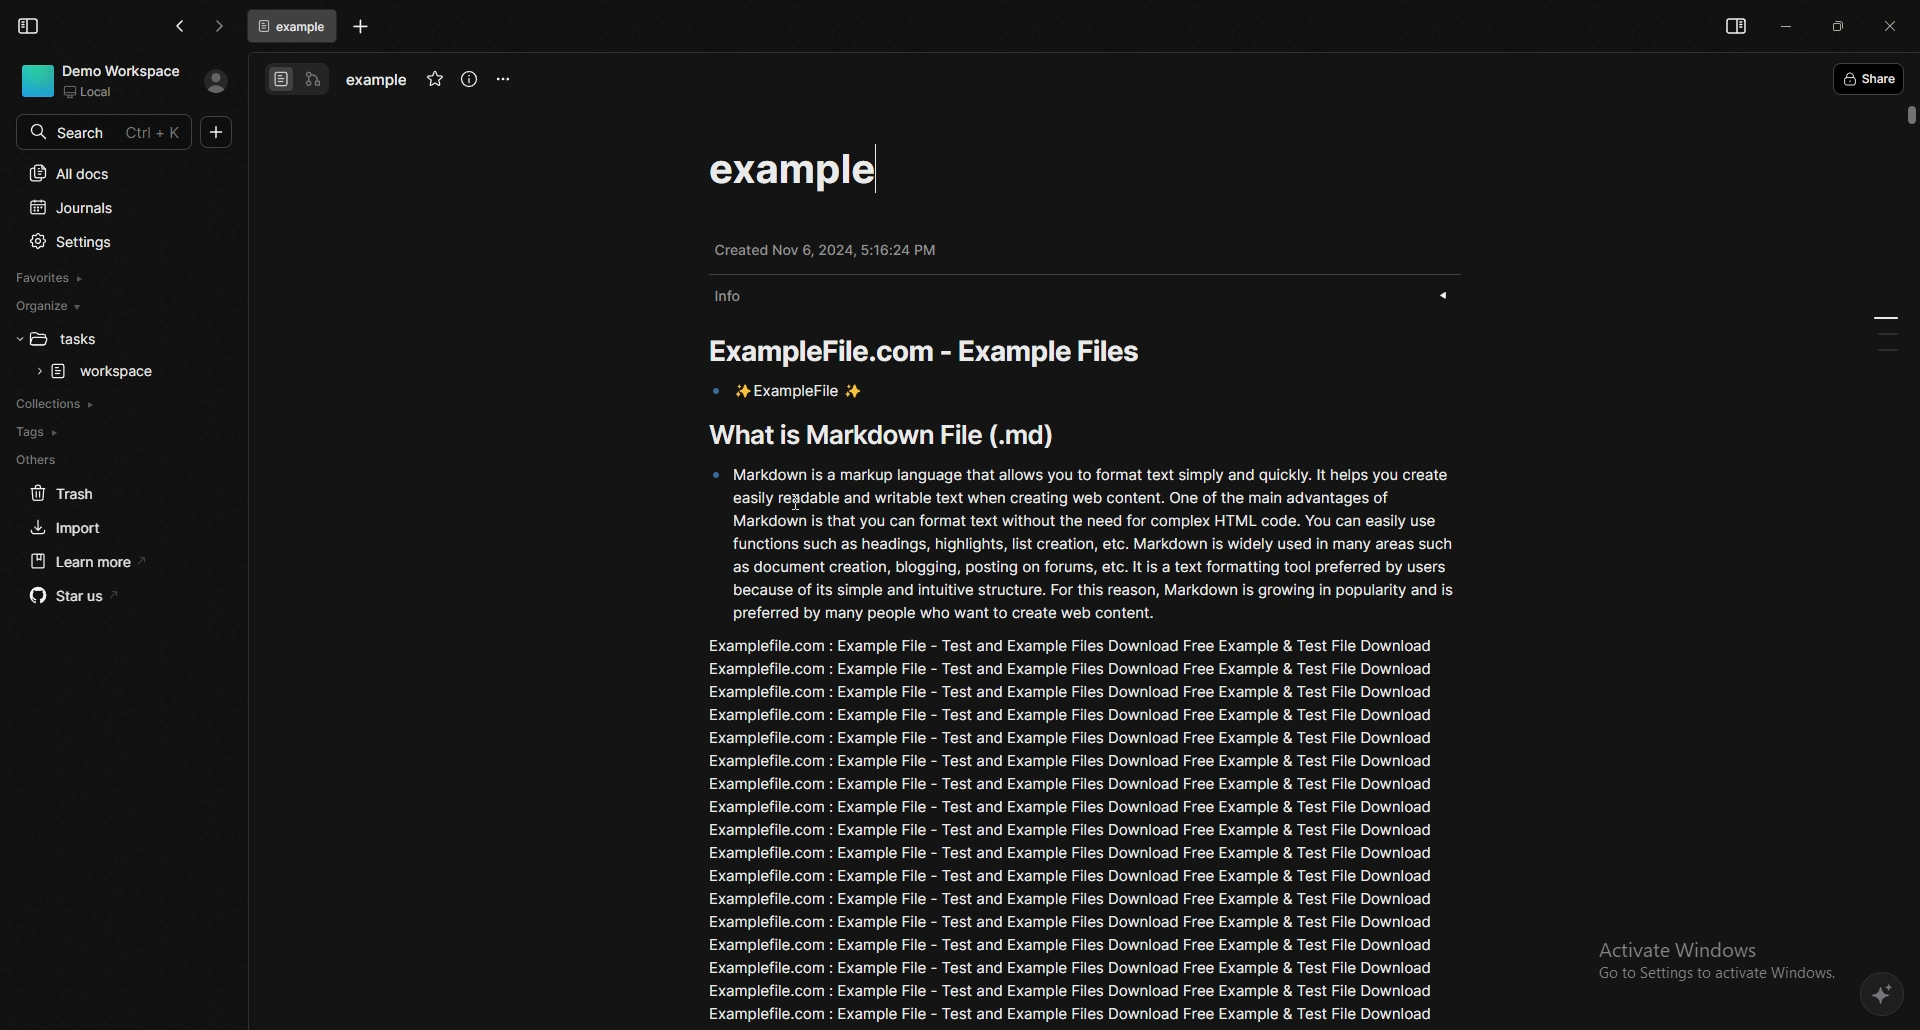  What do you see at coordinates (727, 294) in the screenshot?
I see `info` at bounding box center [727, 294].